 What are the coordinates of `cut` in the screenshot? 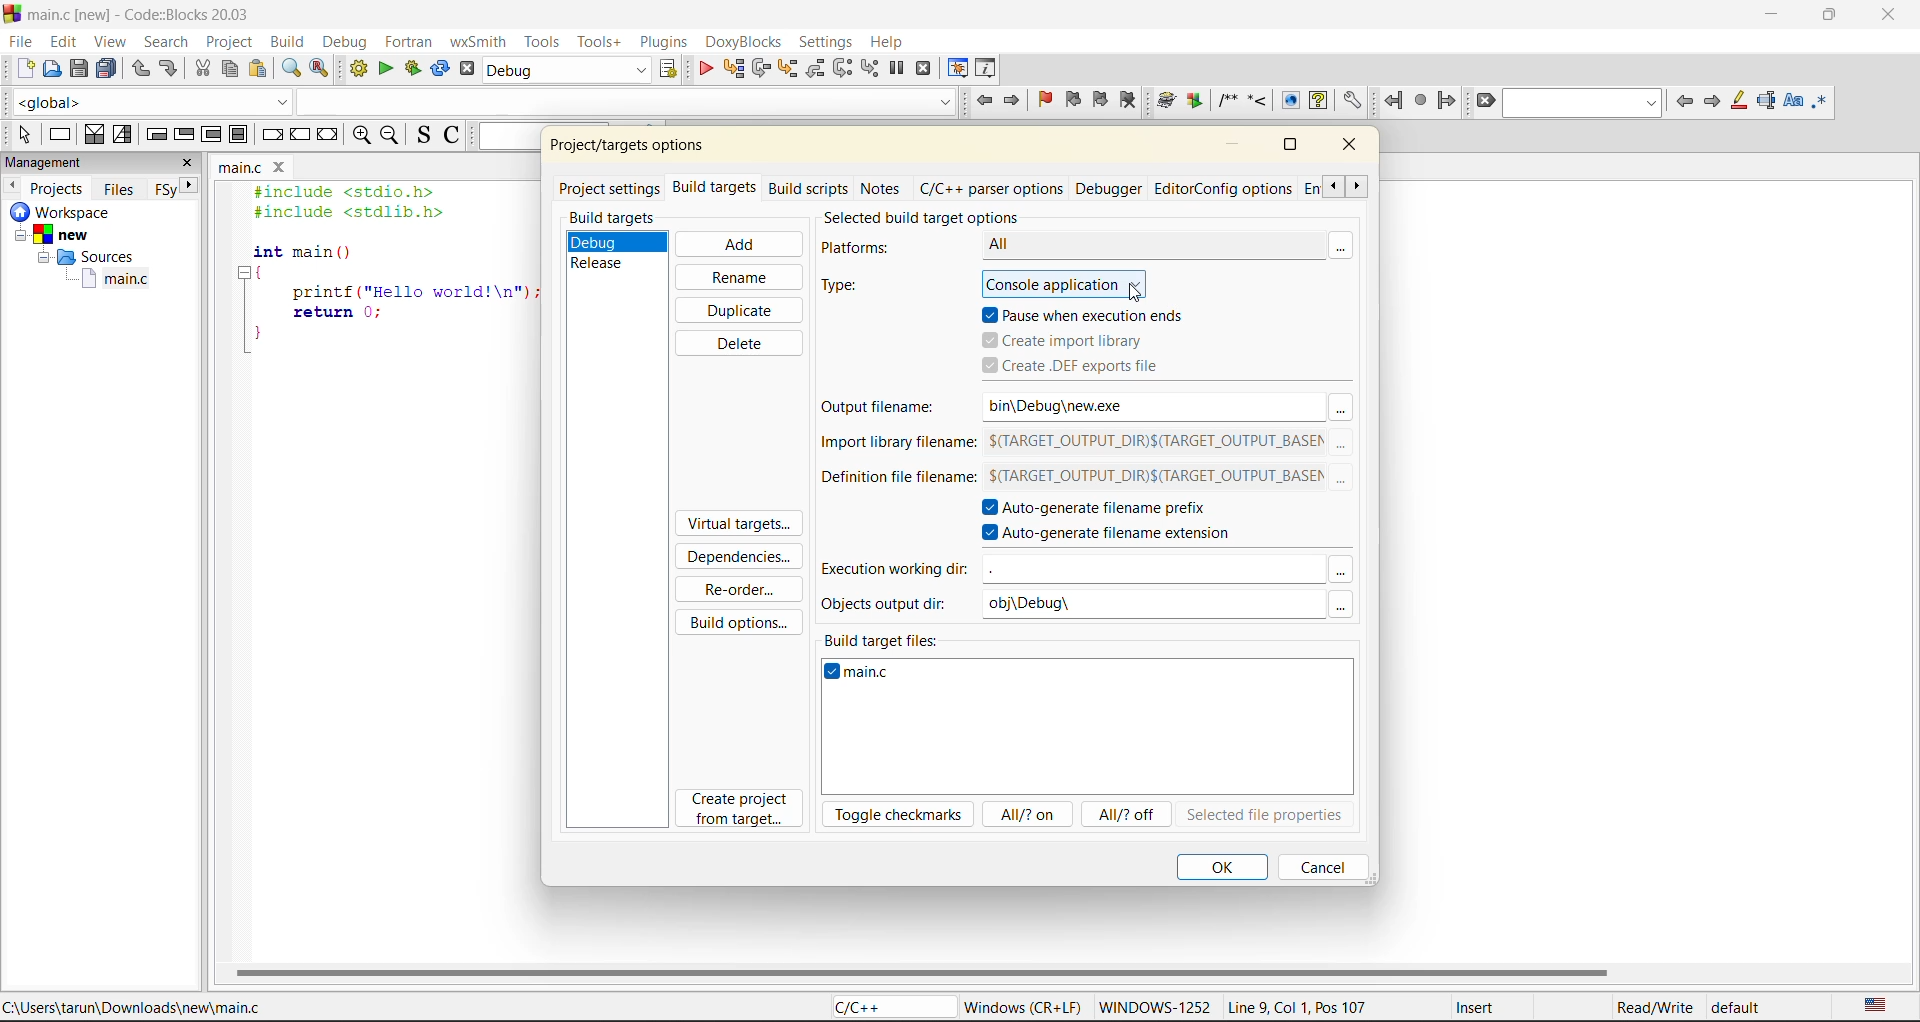 It's located at (201, 69).